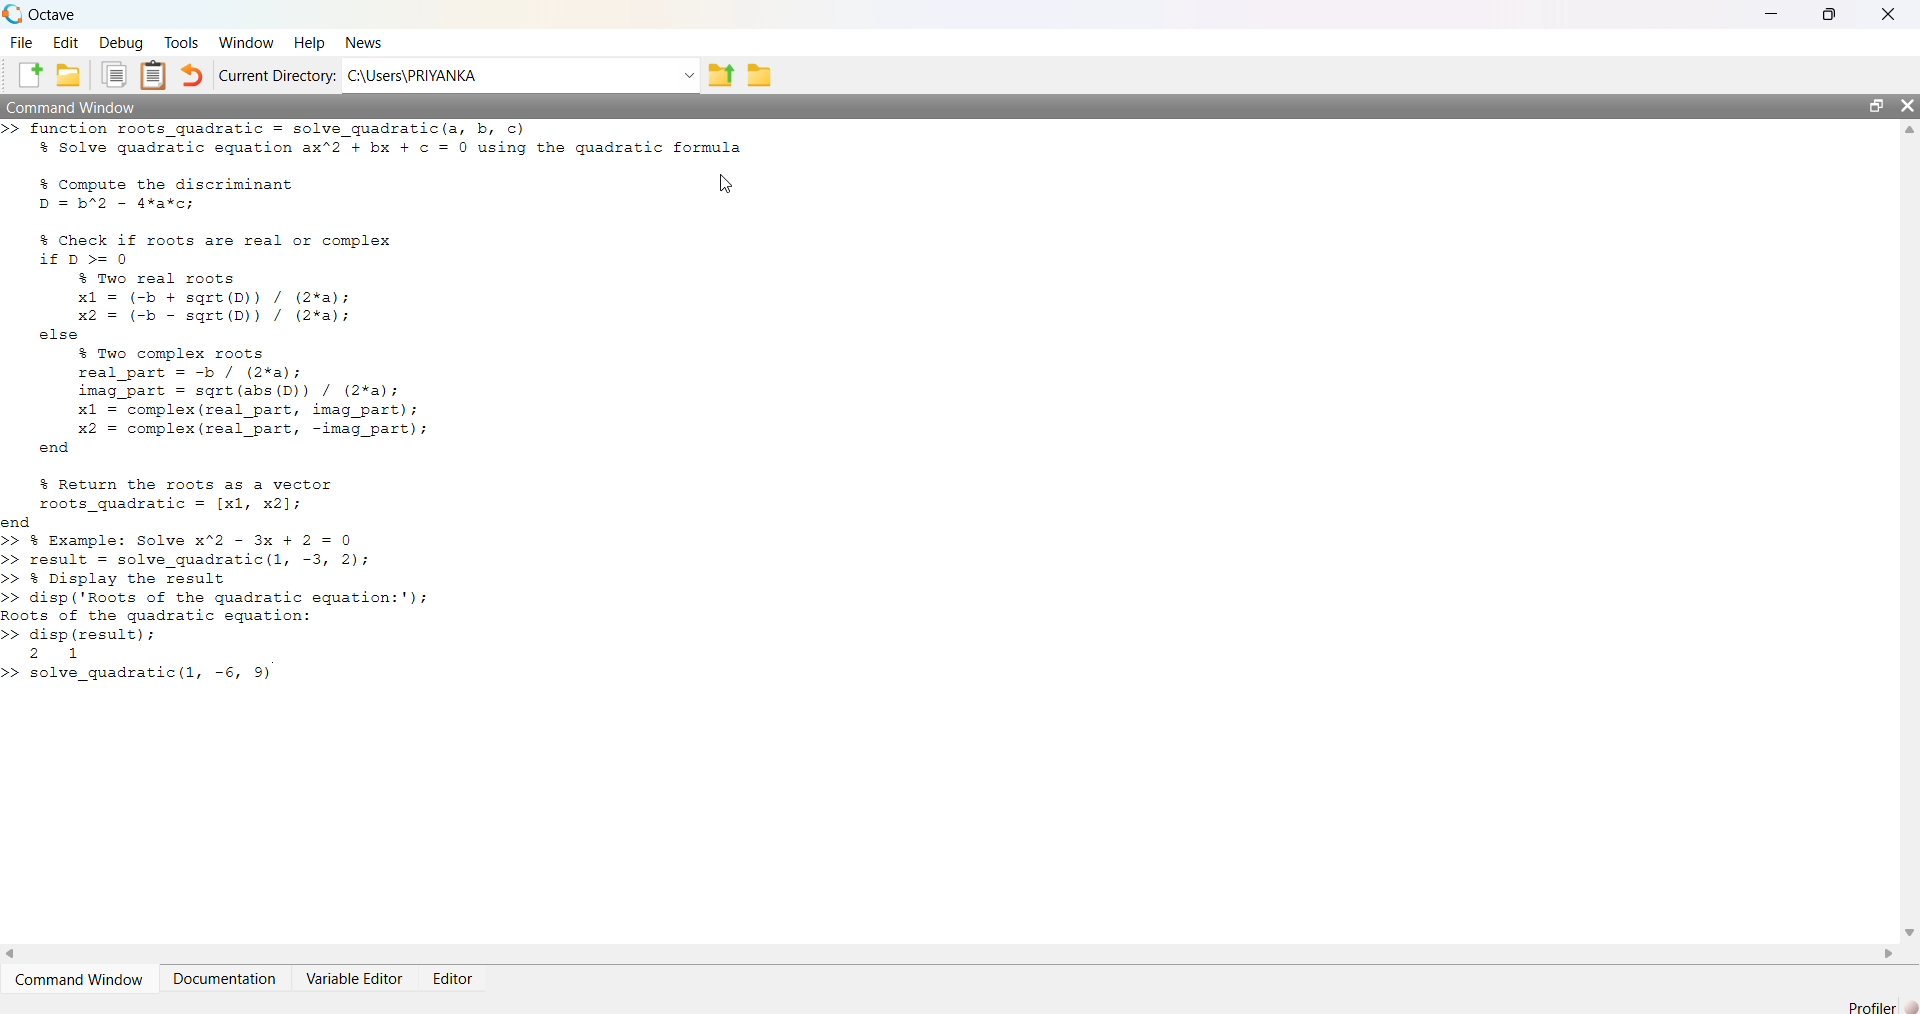 This screenshot has height=1014, width=1920. I want to click on Maximize / Restore, so click(1880, 107).